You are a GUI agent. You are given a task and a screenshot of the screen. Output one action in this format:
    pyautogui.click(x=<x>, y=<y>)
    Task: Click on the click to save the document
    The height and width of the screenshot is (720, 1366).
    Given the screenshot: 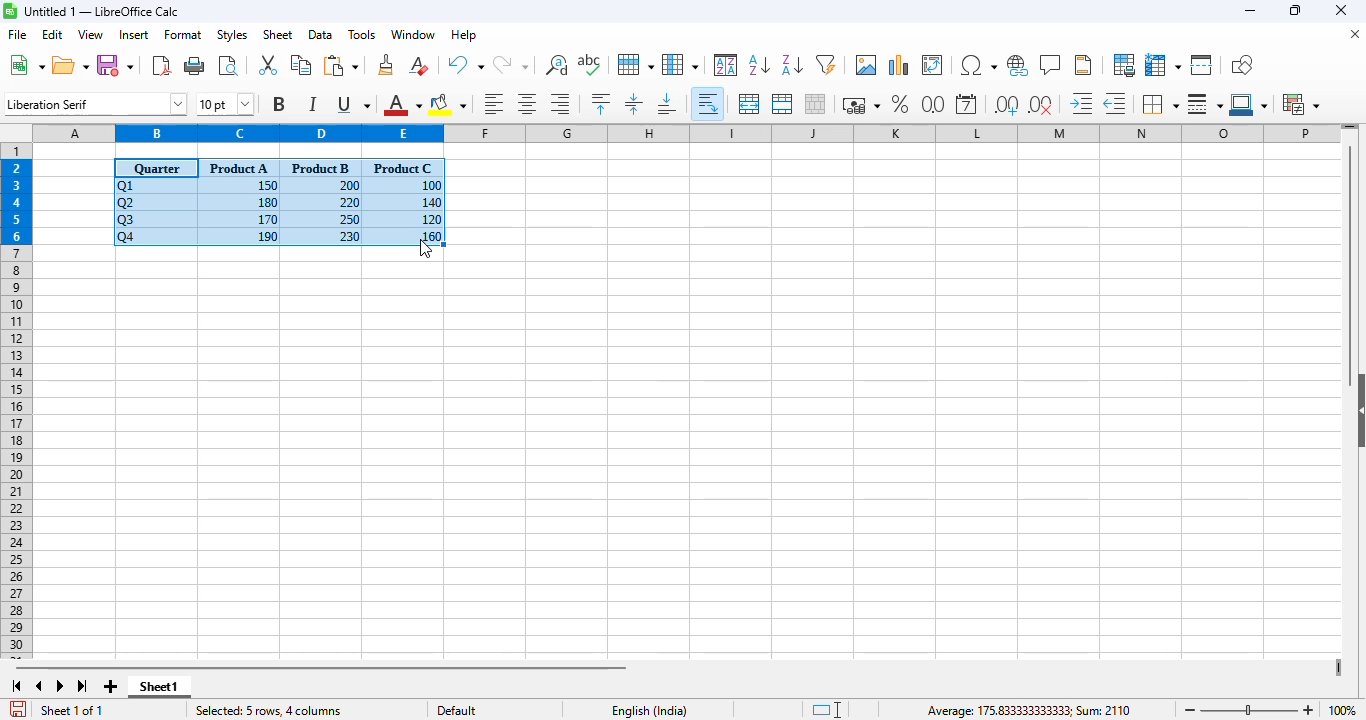 What is the action you would take?
    pyautogui.click(x=18, y=709)
    